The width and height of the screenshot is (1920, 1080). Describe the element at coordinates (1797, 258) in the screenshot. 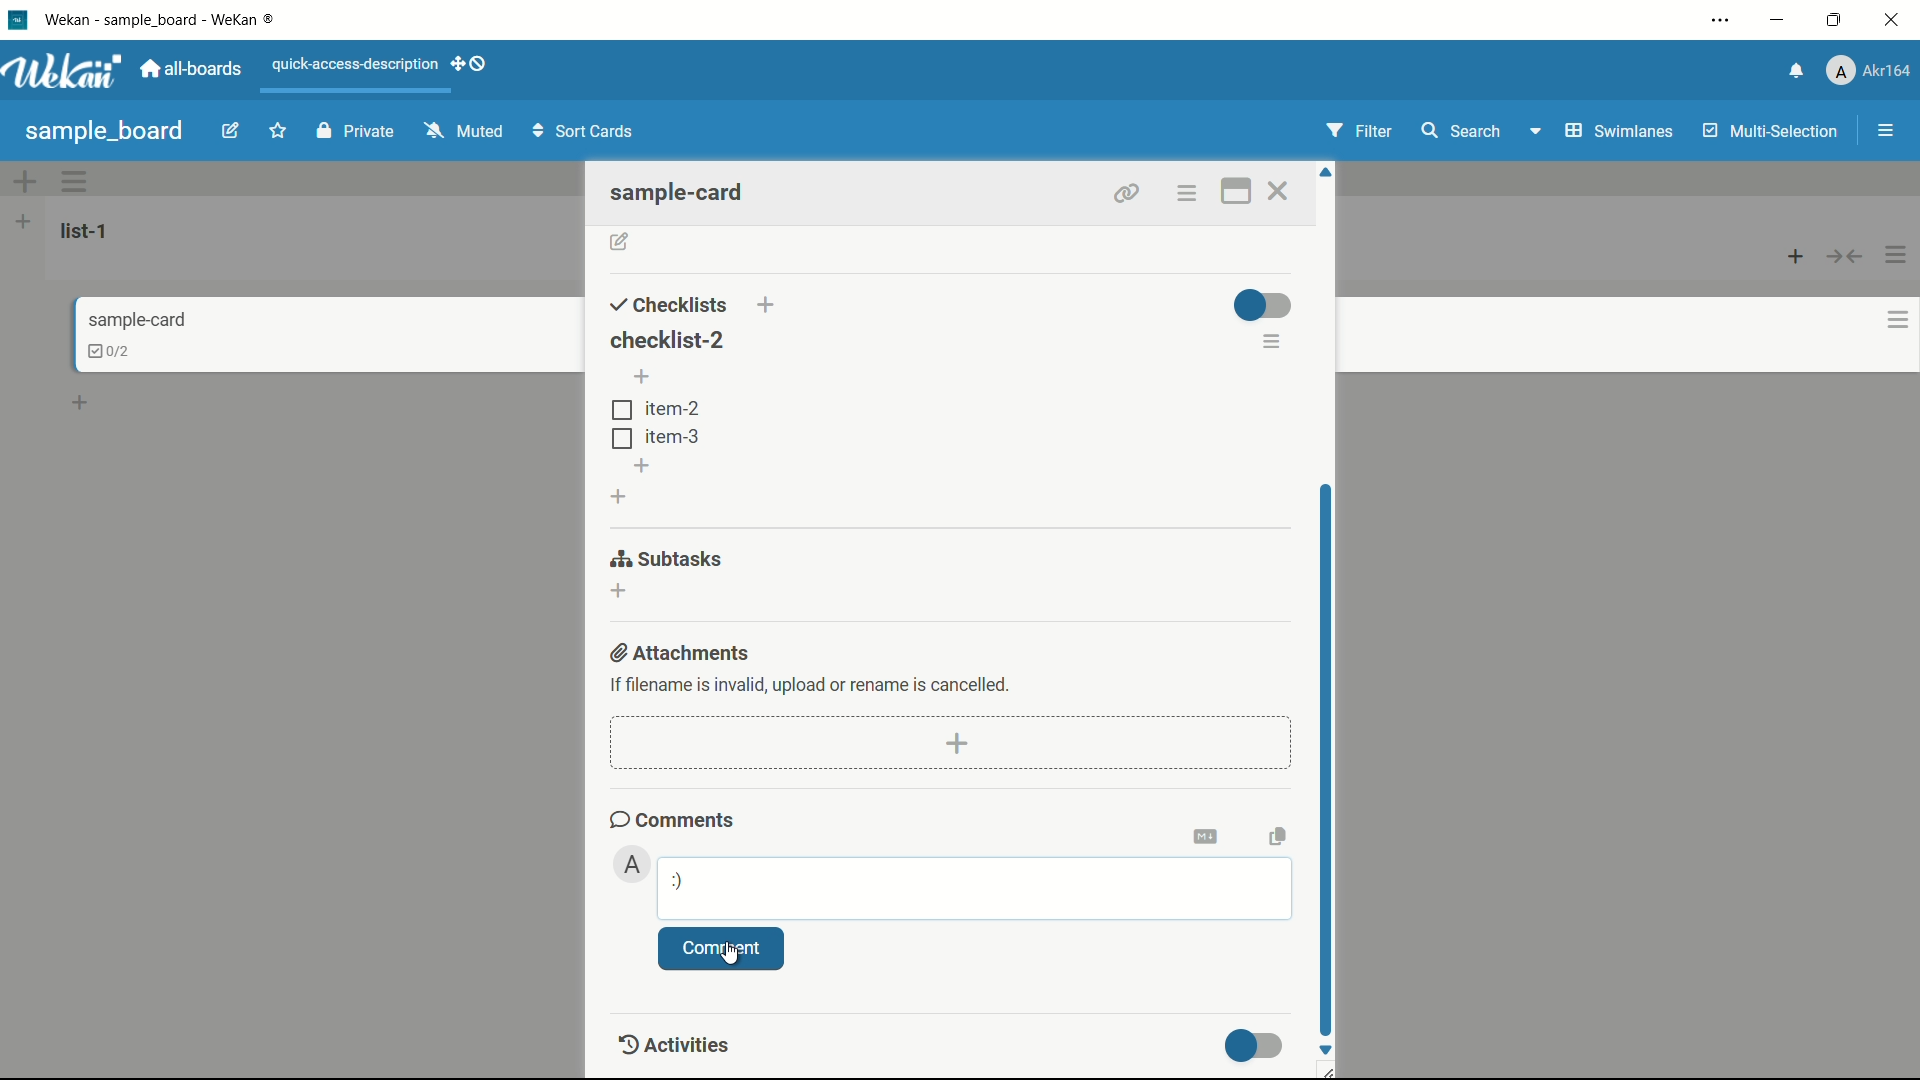

I see `add card to top of list` at that location.